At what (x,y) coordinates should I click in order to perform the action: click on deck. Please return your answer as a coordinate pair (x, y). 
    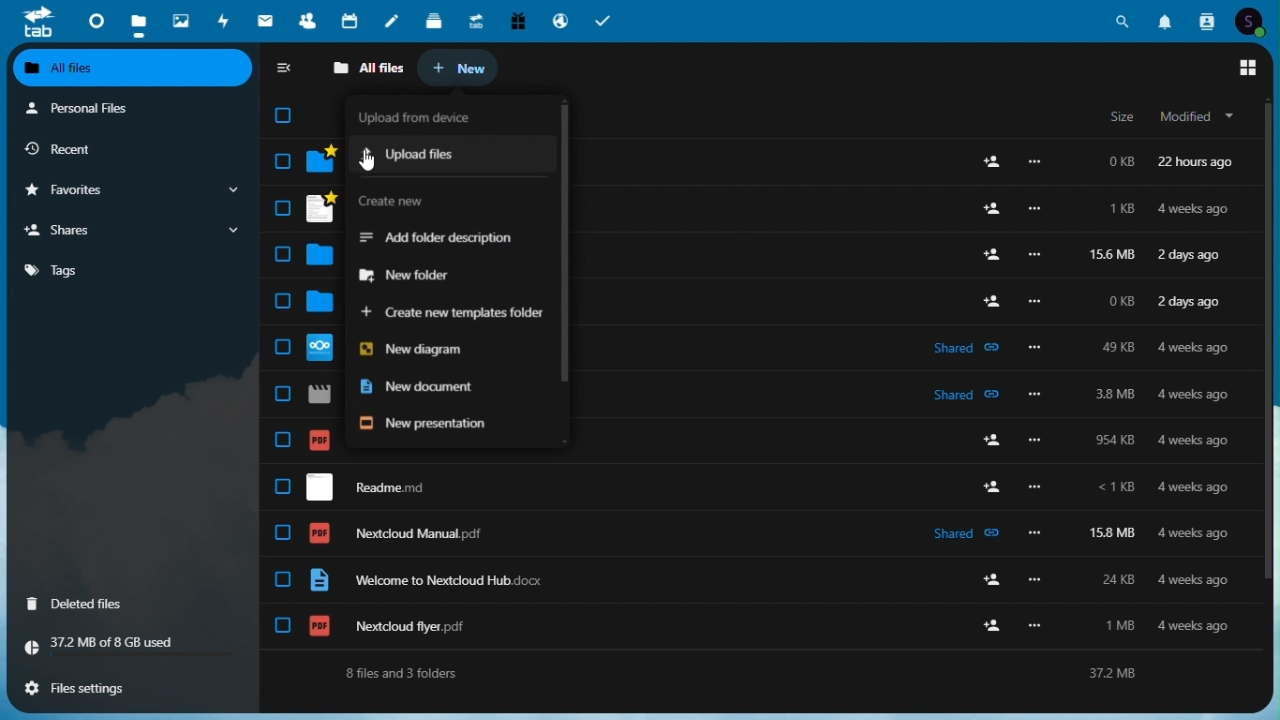
    Looking at the image, I should click on (435, 20).